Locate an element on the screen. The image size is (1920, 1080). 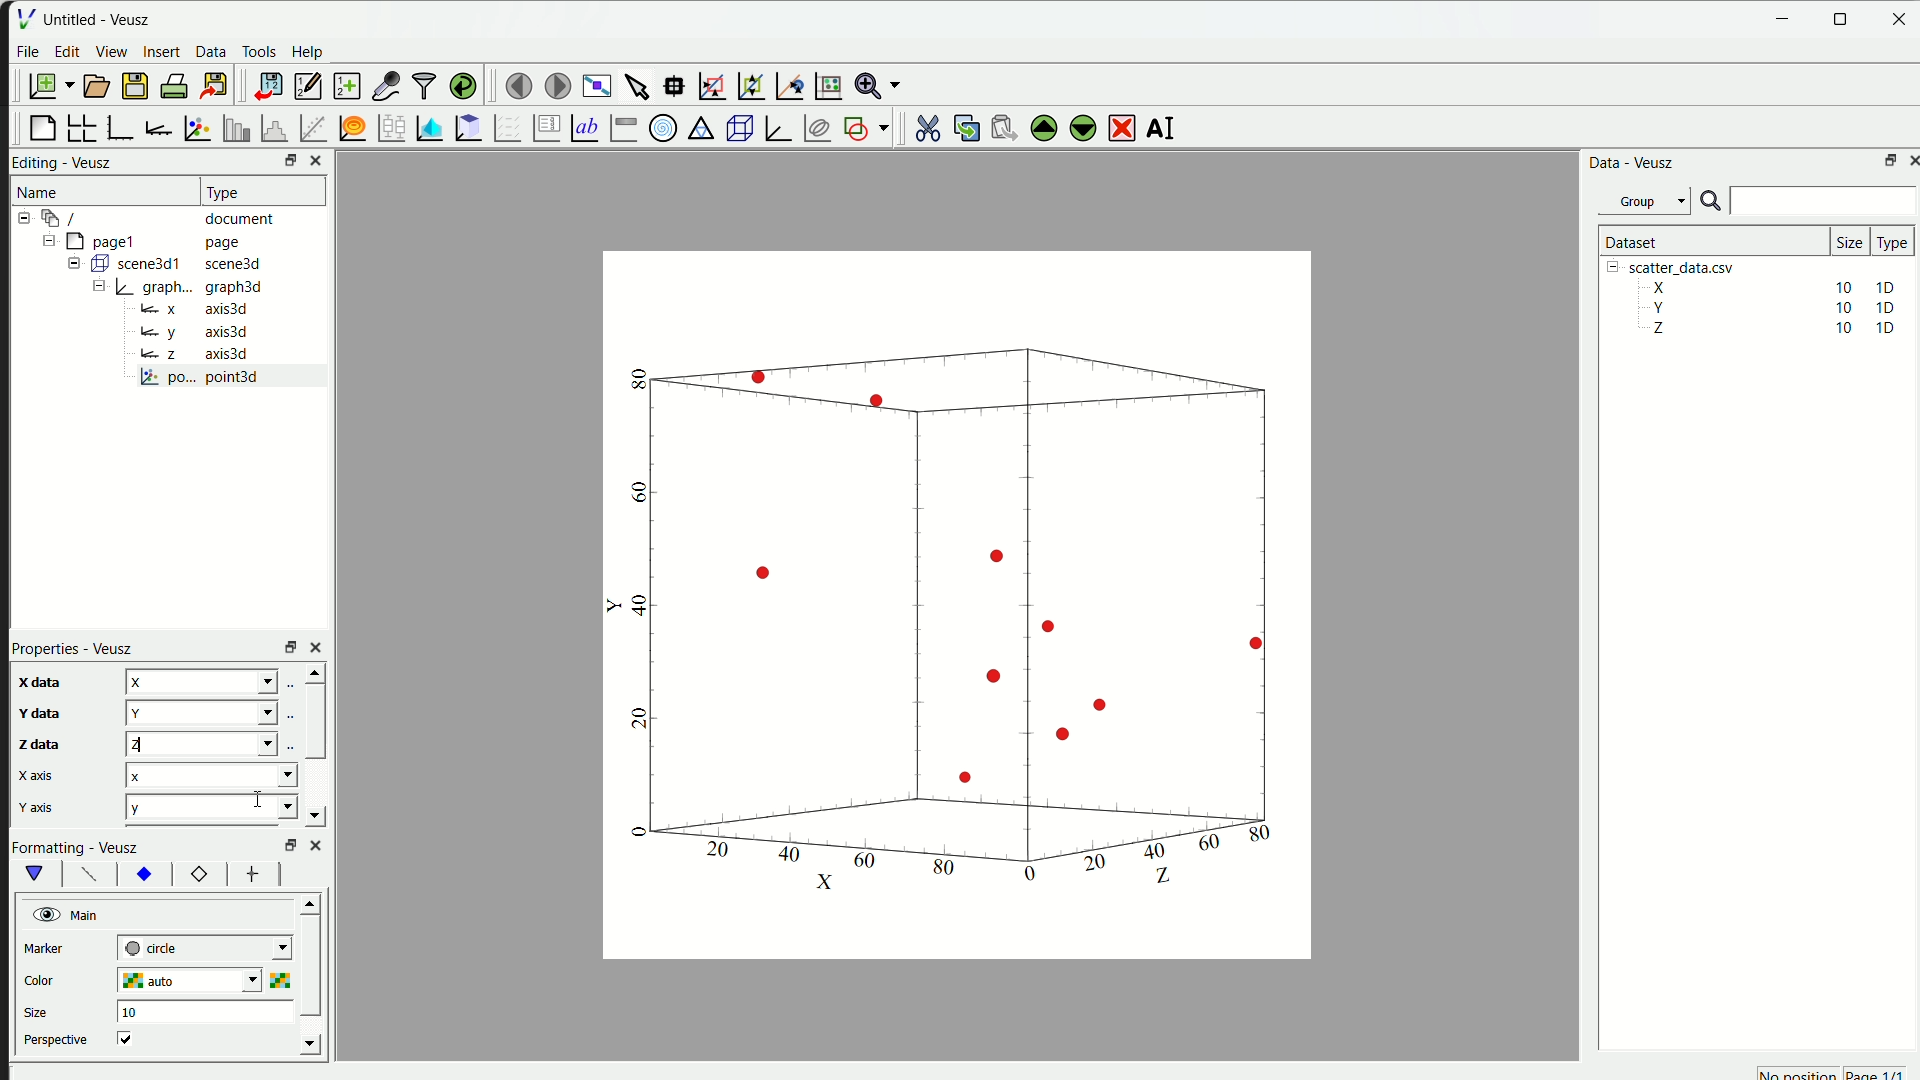
Group  is located at coordinates (1644, 203).